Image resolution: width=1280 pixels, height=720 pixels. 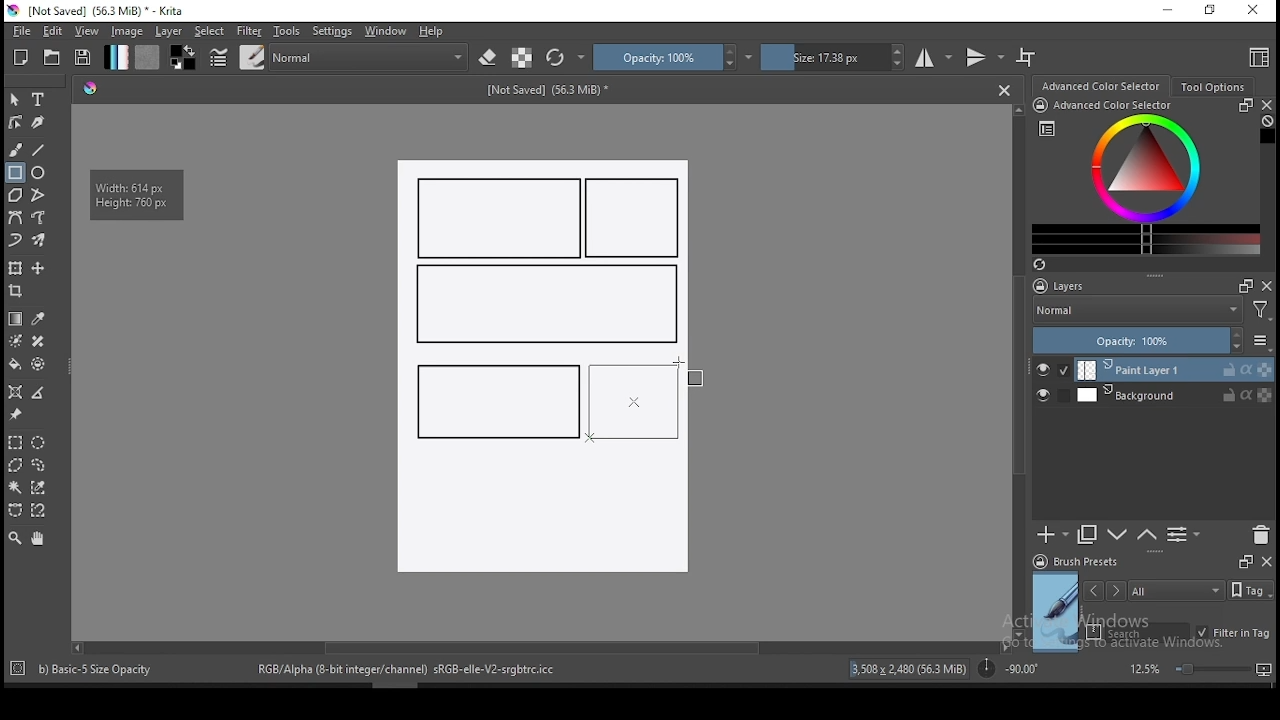 What do you see at coordinates (1214, 87) in the screenshot?
I see `tool options` at bounding box center [1214, 87].